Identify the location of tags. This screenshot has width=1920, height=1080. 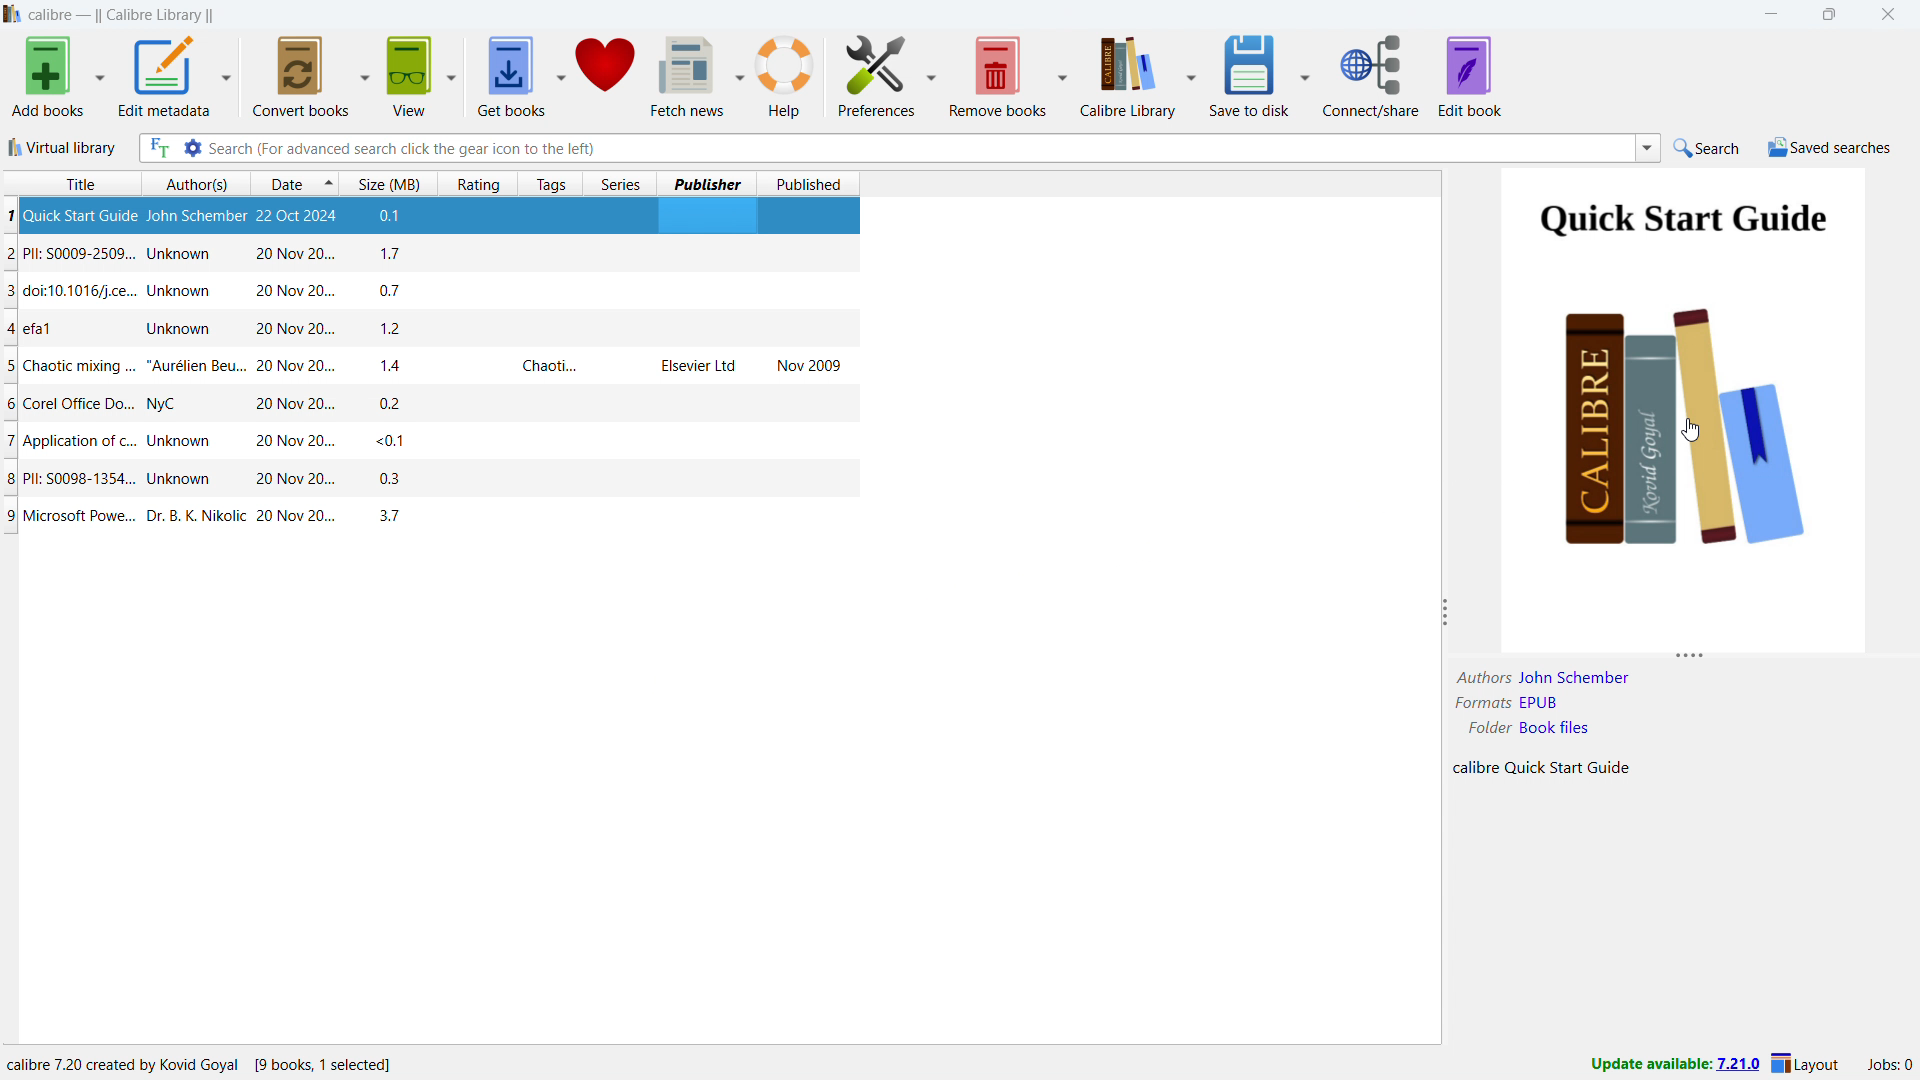
(551, 183).